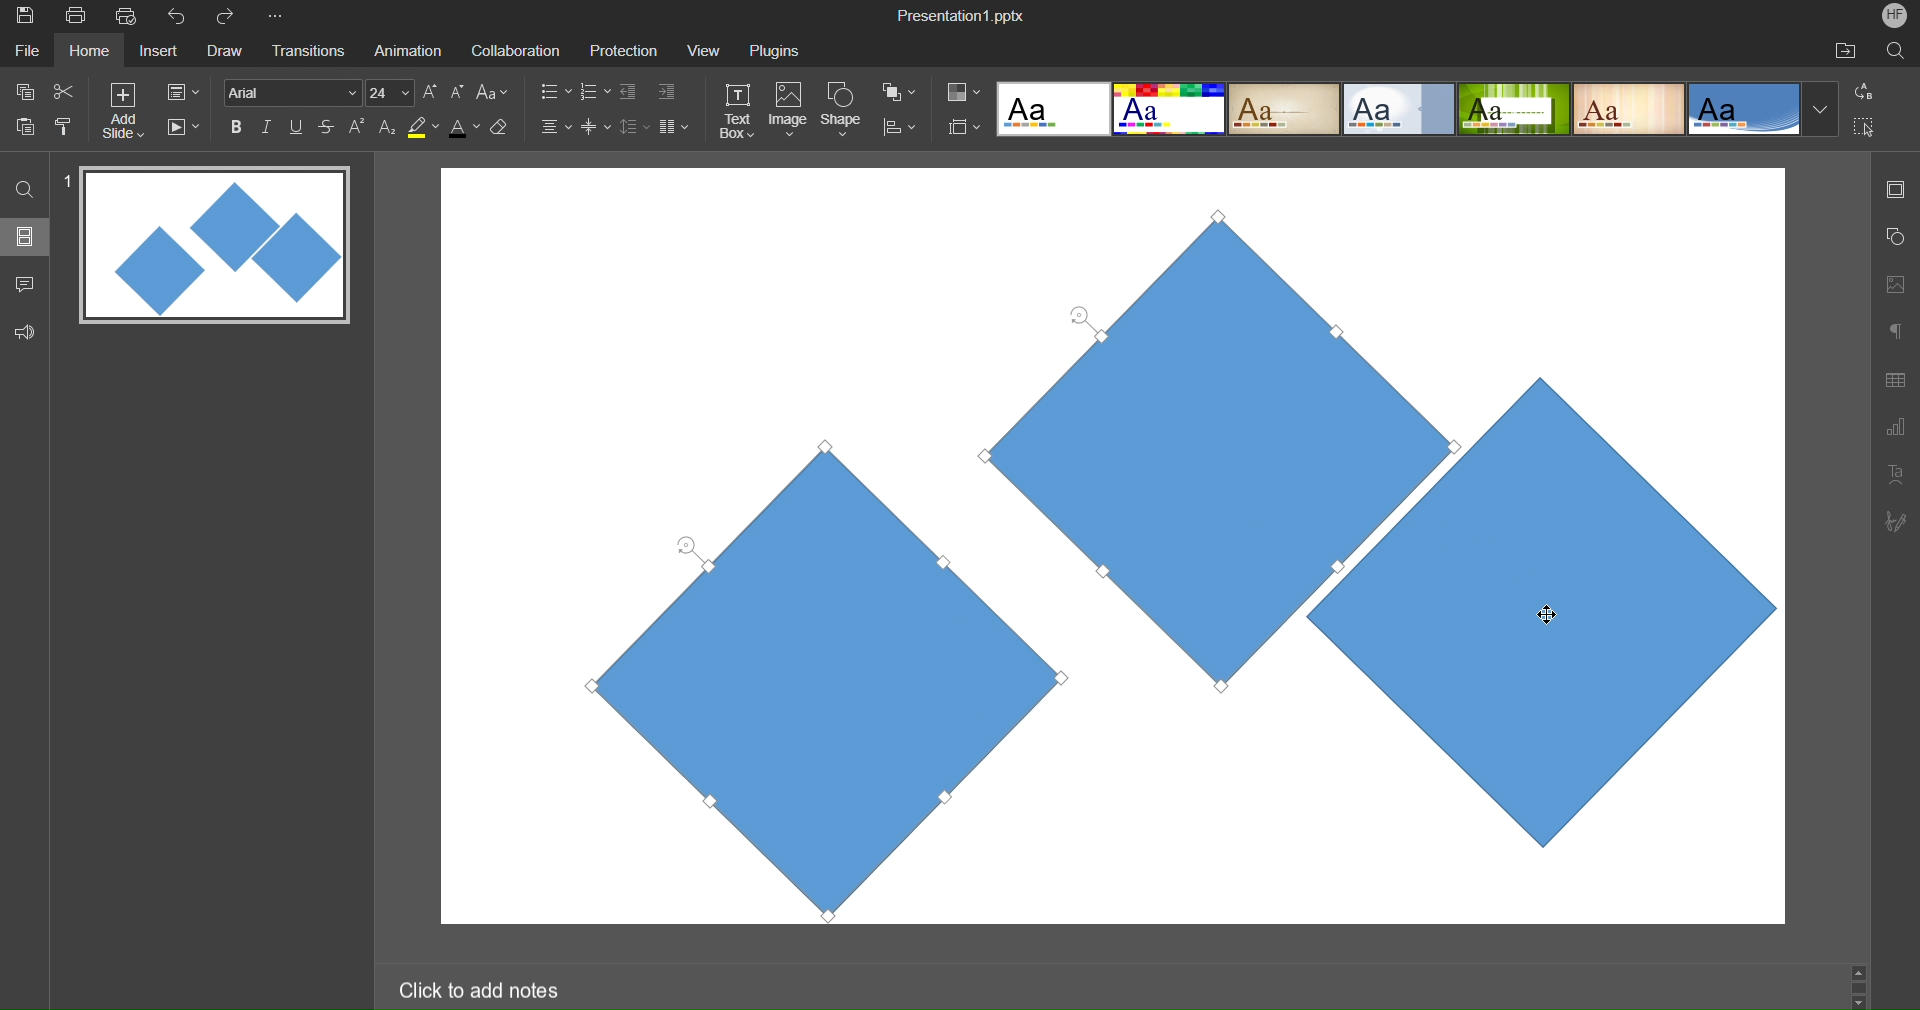  What do you see at coordinates (1247, 442) in the screenshot?
I see `Shape 2 Selected` at bounding box center [1247, 442].